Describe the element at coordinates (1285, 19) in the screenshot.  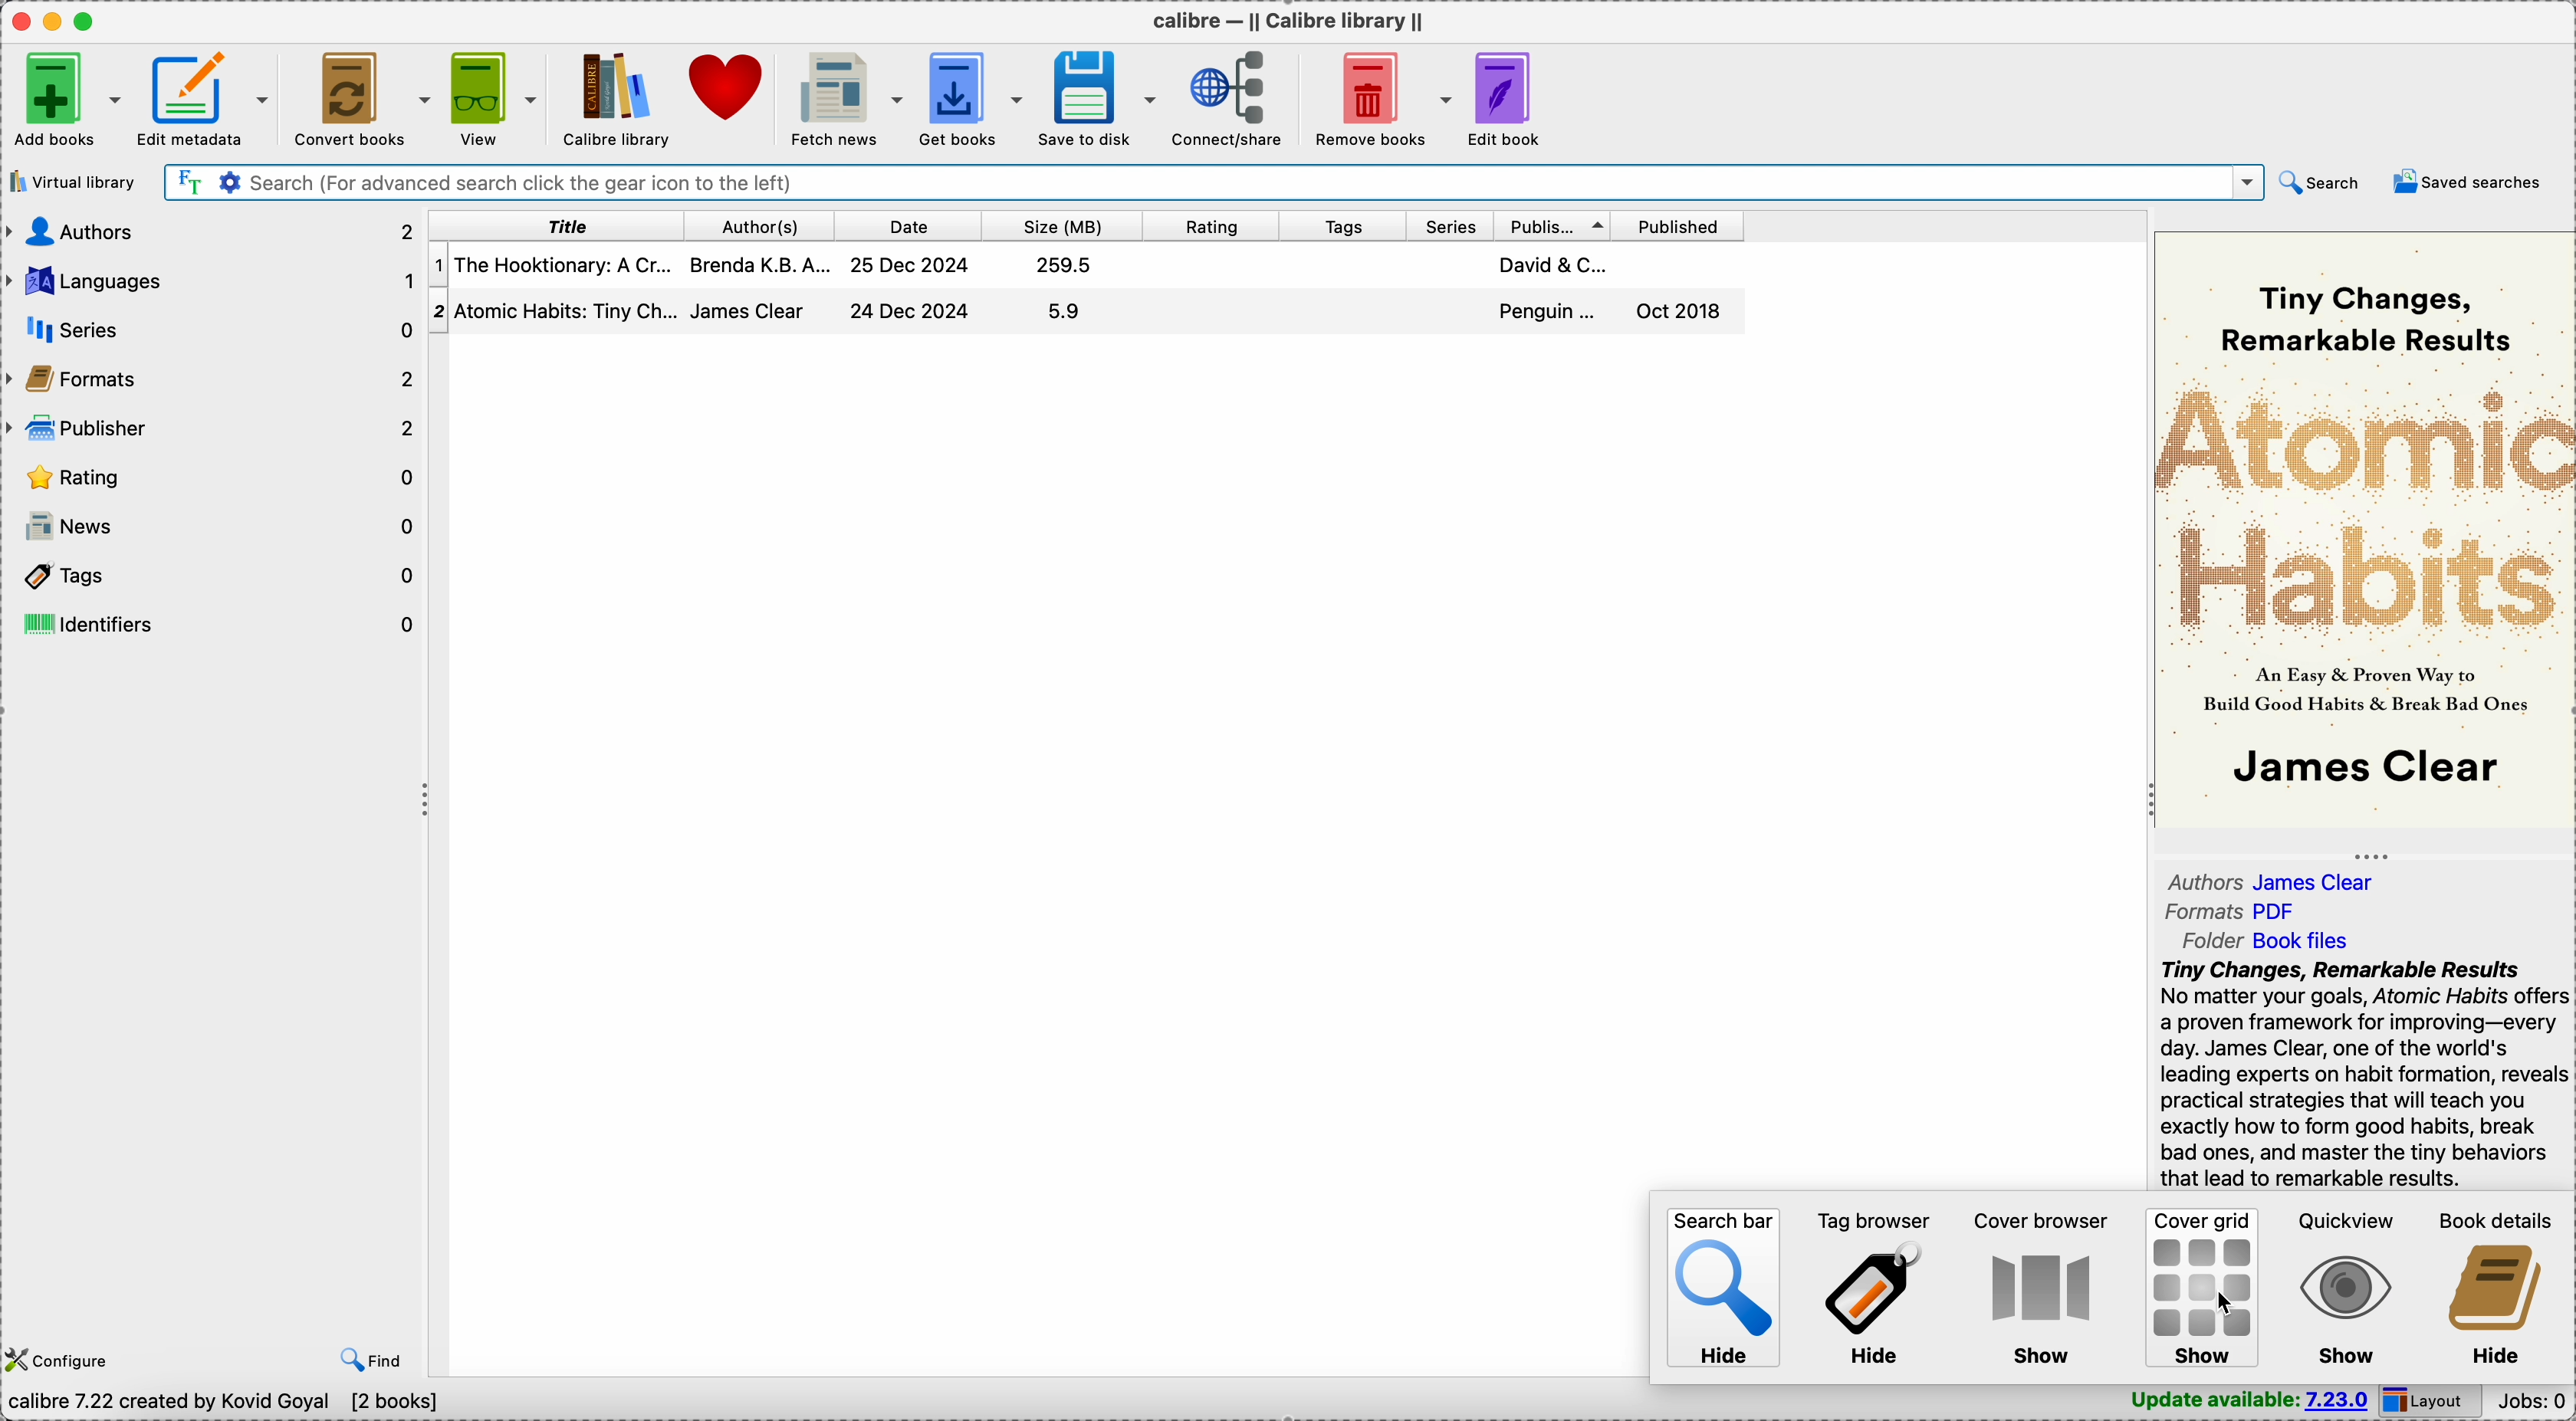
I see `Calibre - || calibre library ||` at that location.